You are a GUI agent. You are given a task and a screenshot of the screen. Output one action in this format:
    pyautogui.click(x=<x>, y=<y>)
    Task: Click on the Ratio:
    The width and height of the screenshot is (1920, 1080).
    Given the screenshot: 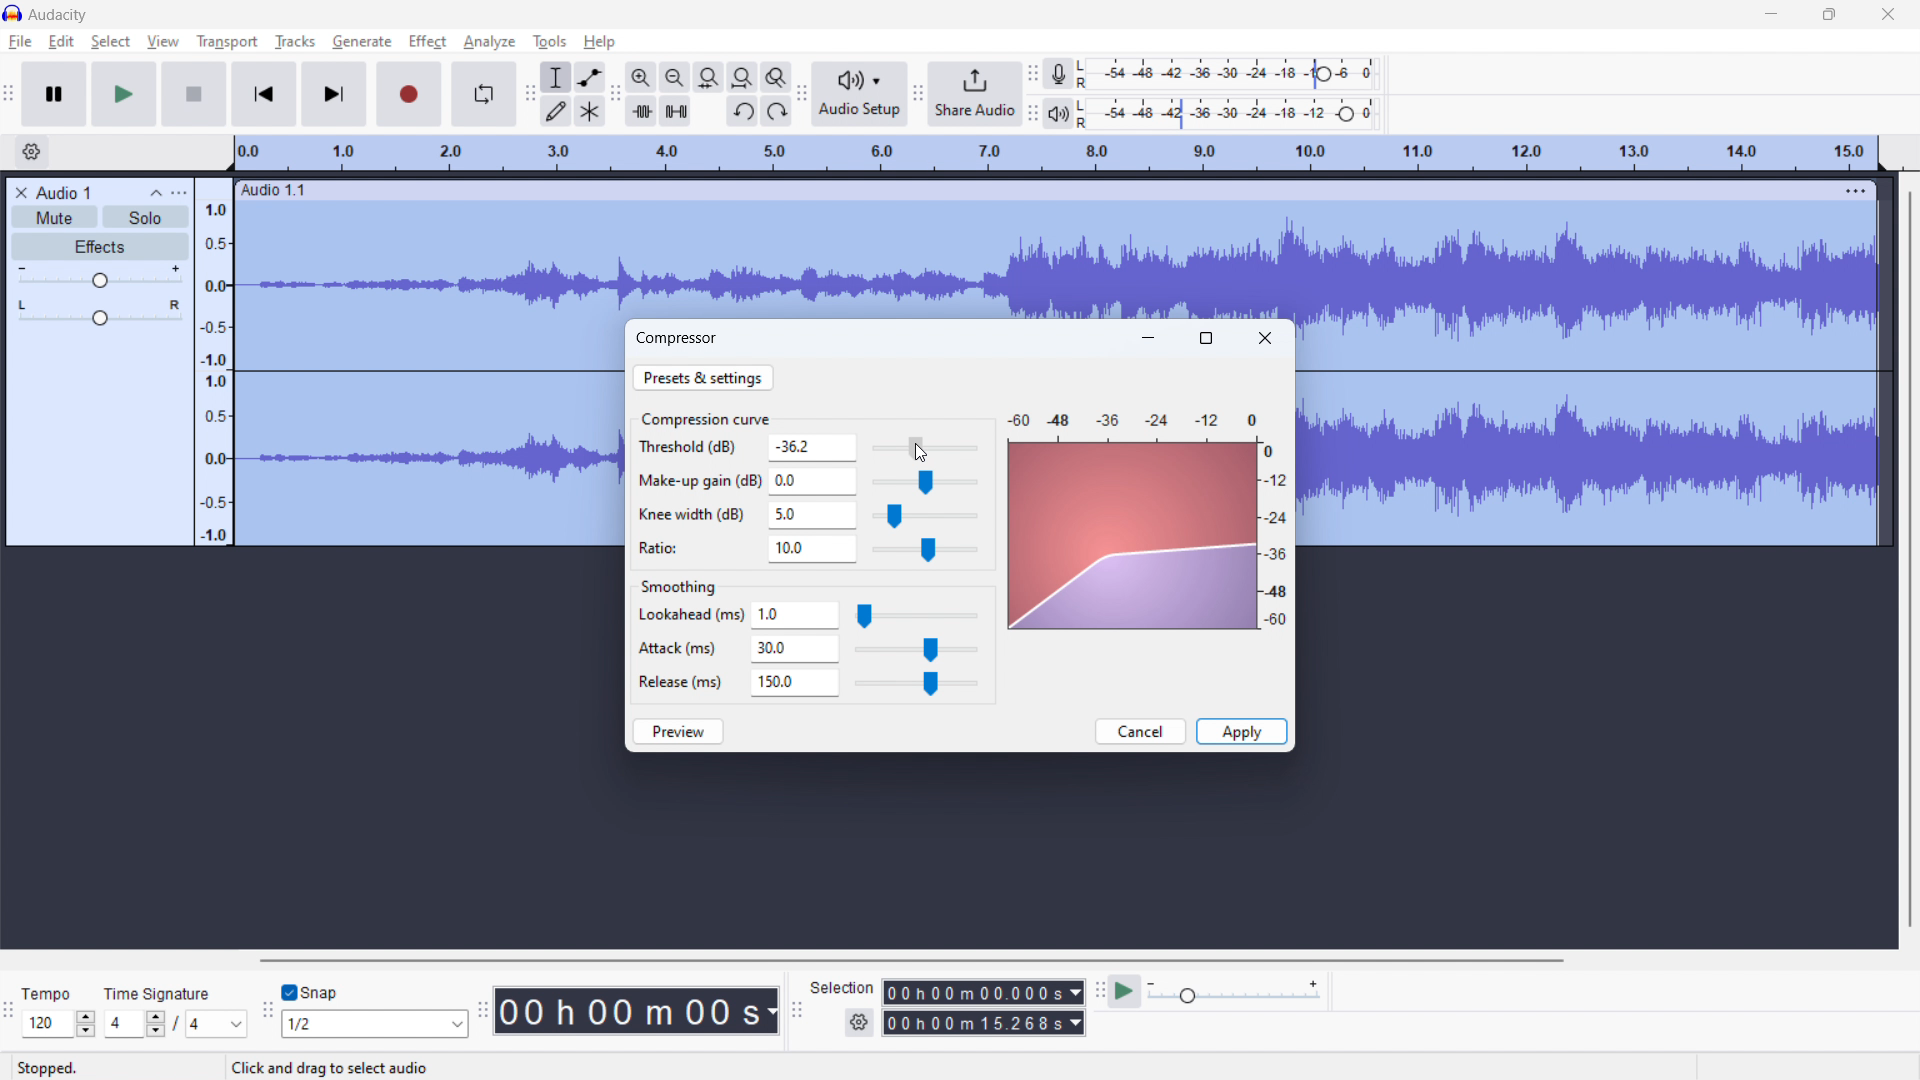 What is the action you would take?
    pyautogui.click(x=672, y=546)
    